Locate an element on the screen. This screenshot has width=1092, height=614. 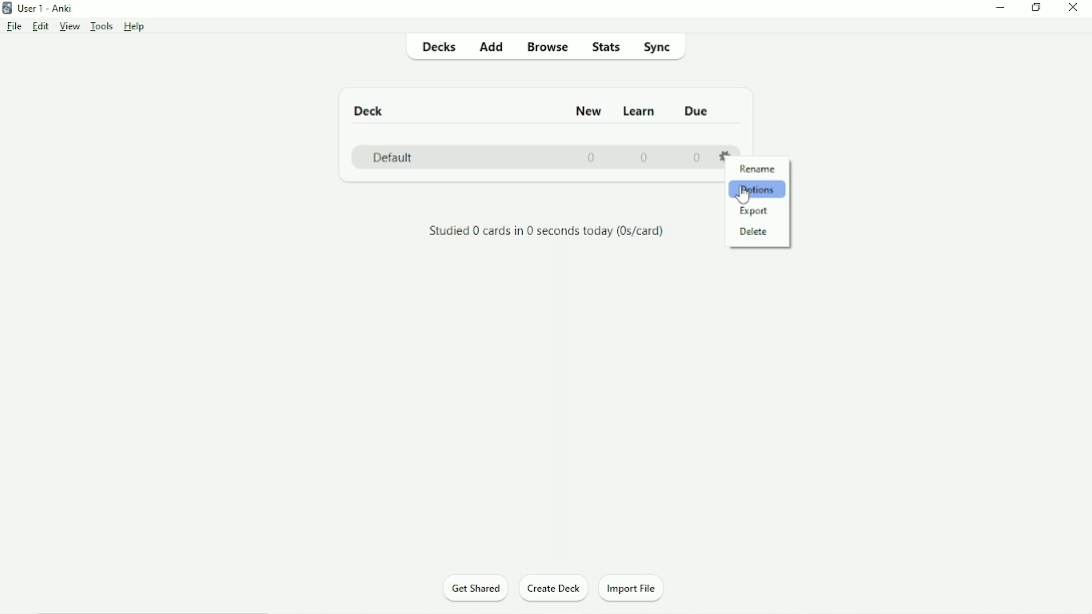
Decks is located at coordinates (437, 46).